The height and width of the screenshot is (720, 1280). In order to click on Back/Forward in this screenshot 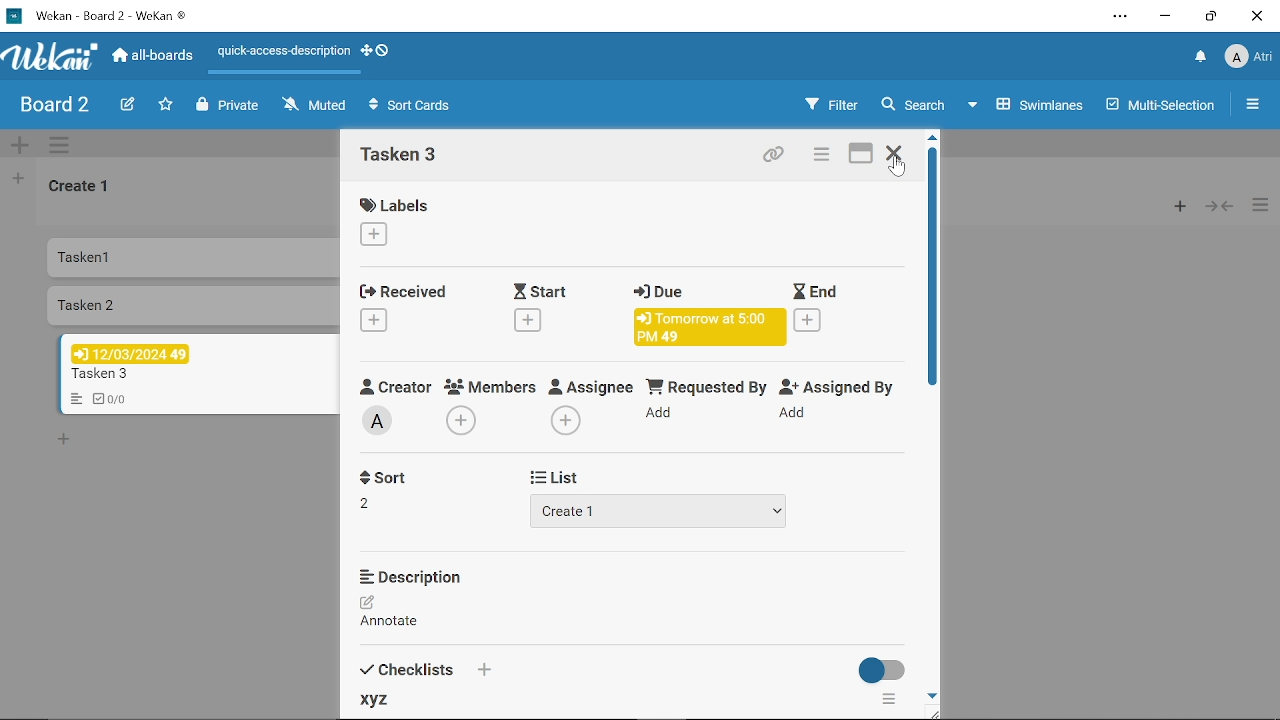, I will do `click(1222, 206)`.